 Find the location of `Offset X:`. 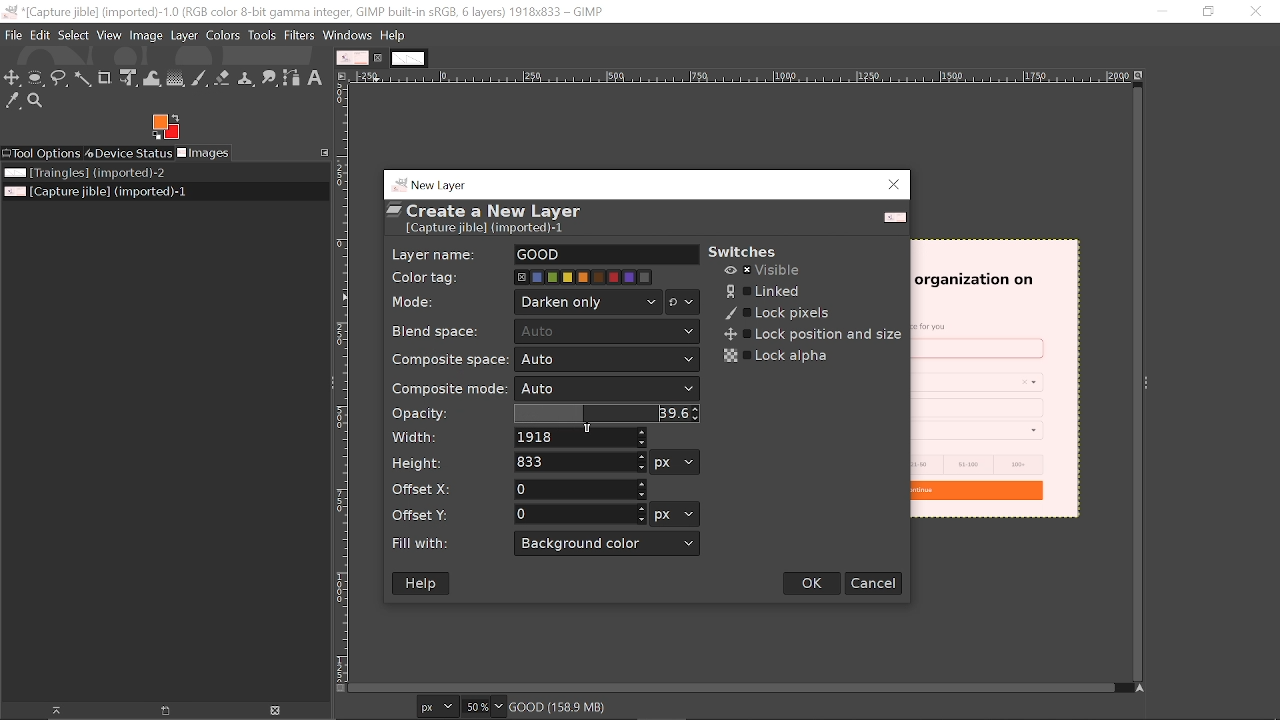

Offset X: is located at coordinates (423, 489).